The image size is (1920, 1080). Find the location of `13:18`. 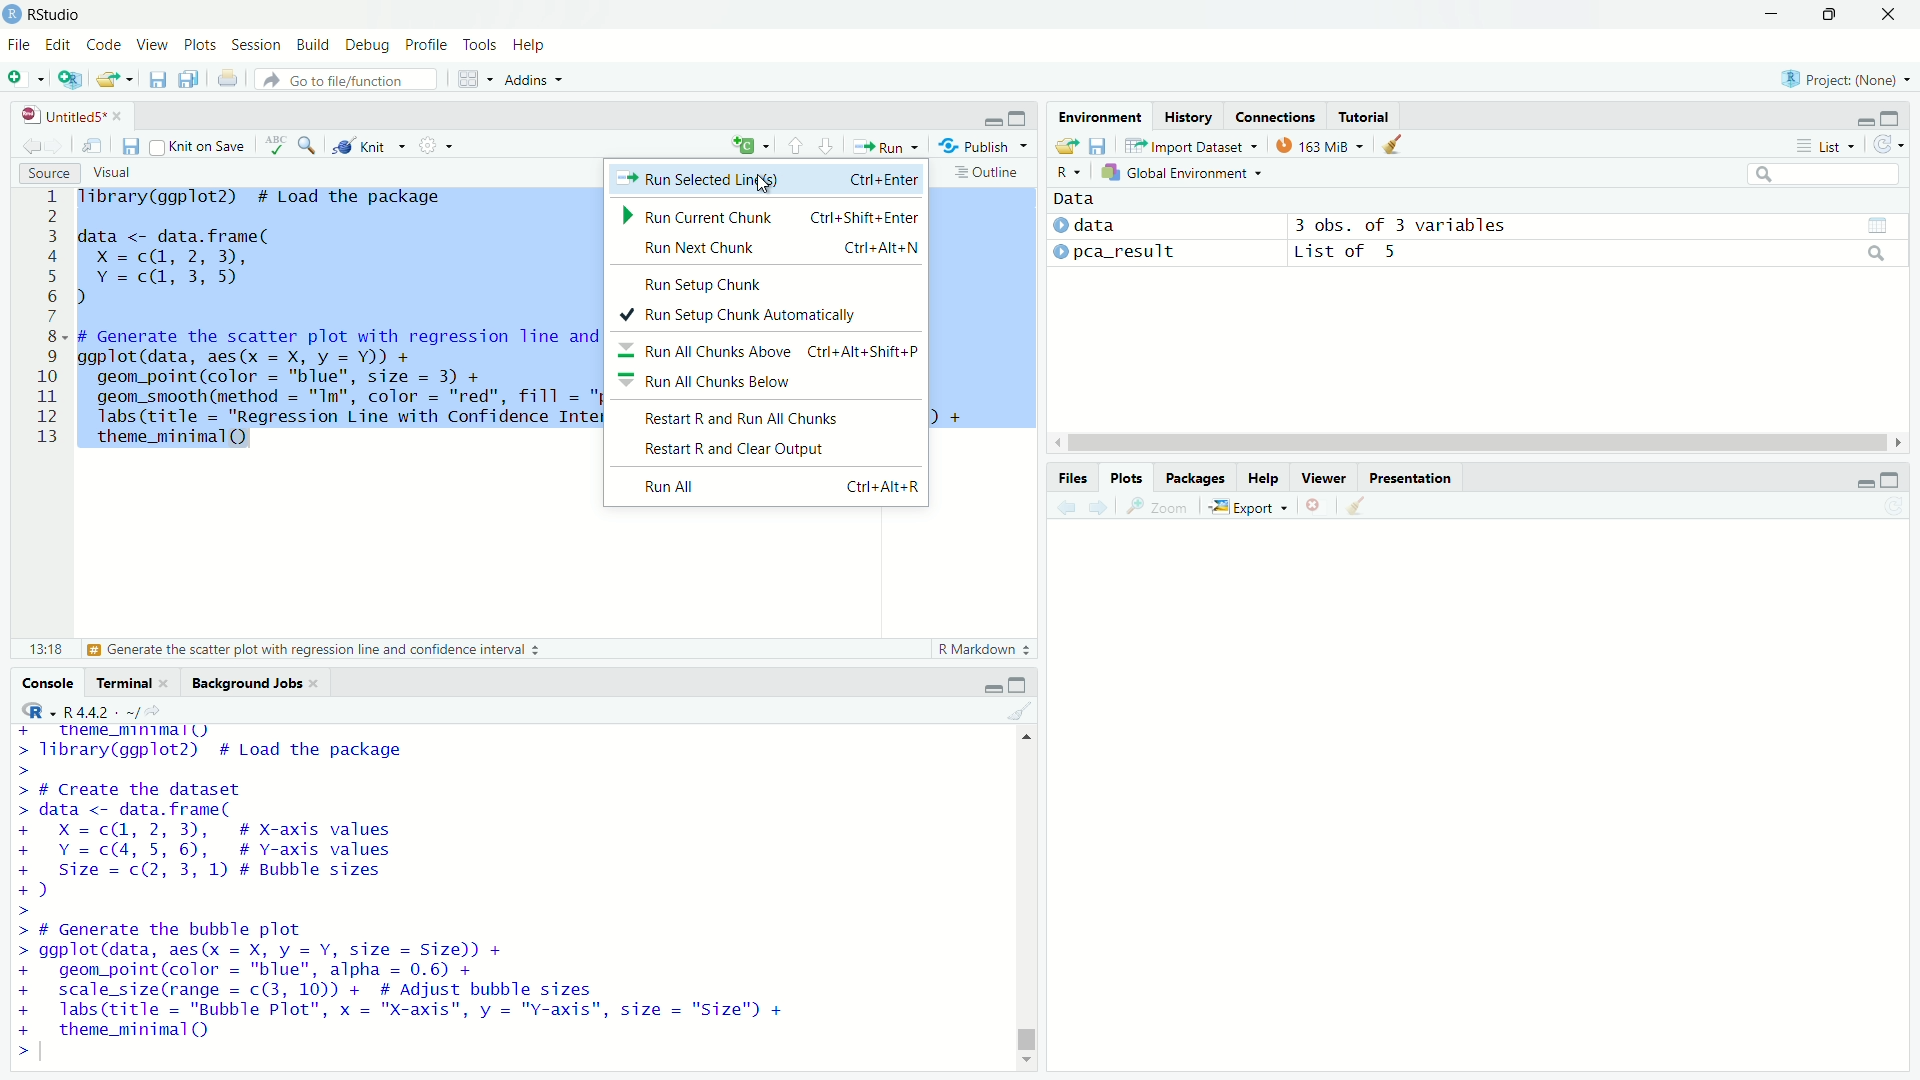

13:18 is located at coordinates (46, 649).